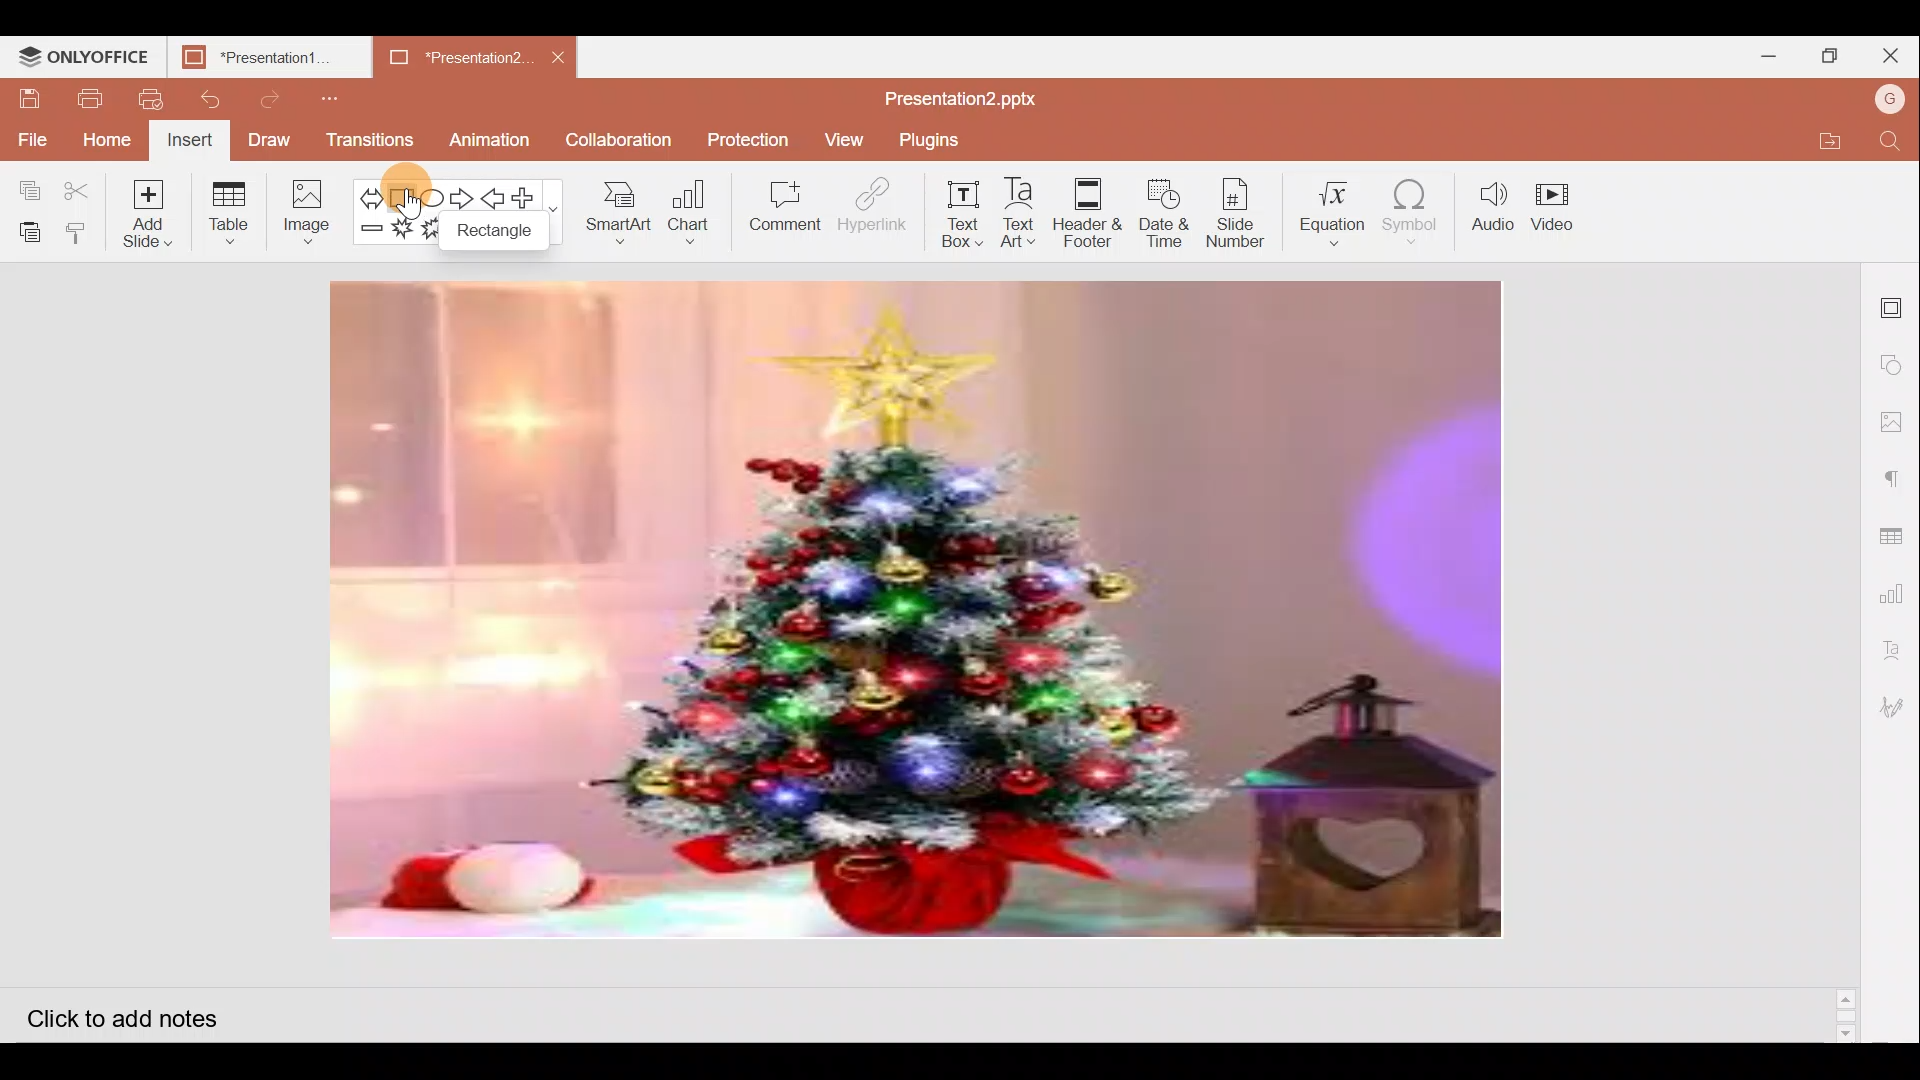 This screenshot has height=1080, width=1920. Describe the element at coordinates (530, 198) in the screenshot. I see `Plus` at that location.